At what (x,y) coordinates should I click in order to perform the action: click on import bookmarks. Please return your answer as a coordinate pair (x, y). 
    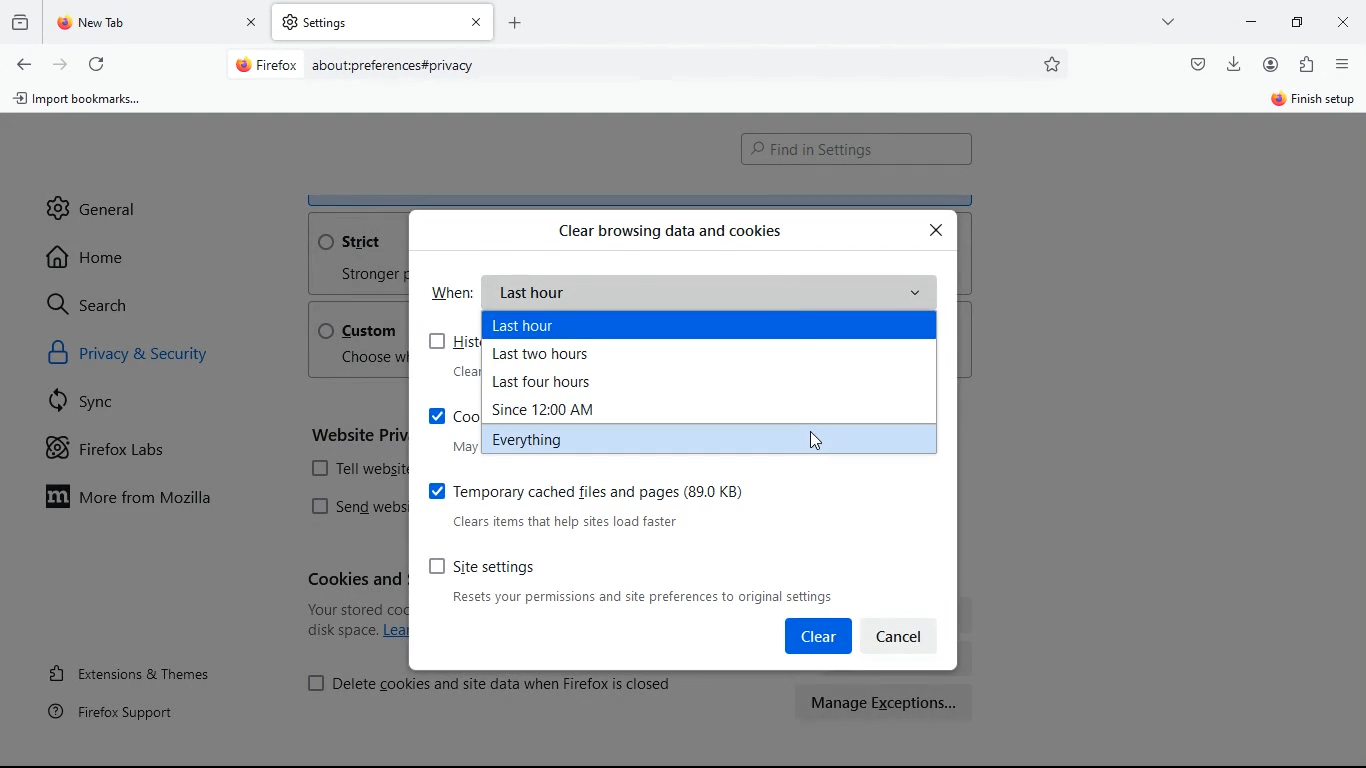
    Looking at the image, I should click on (84, 103).